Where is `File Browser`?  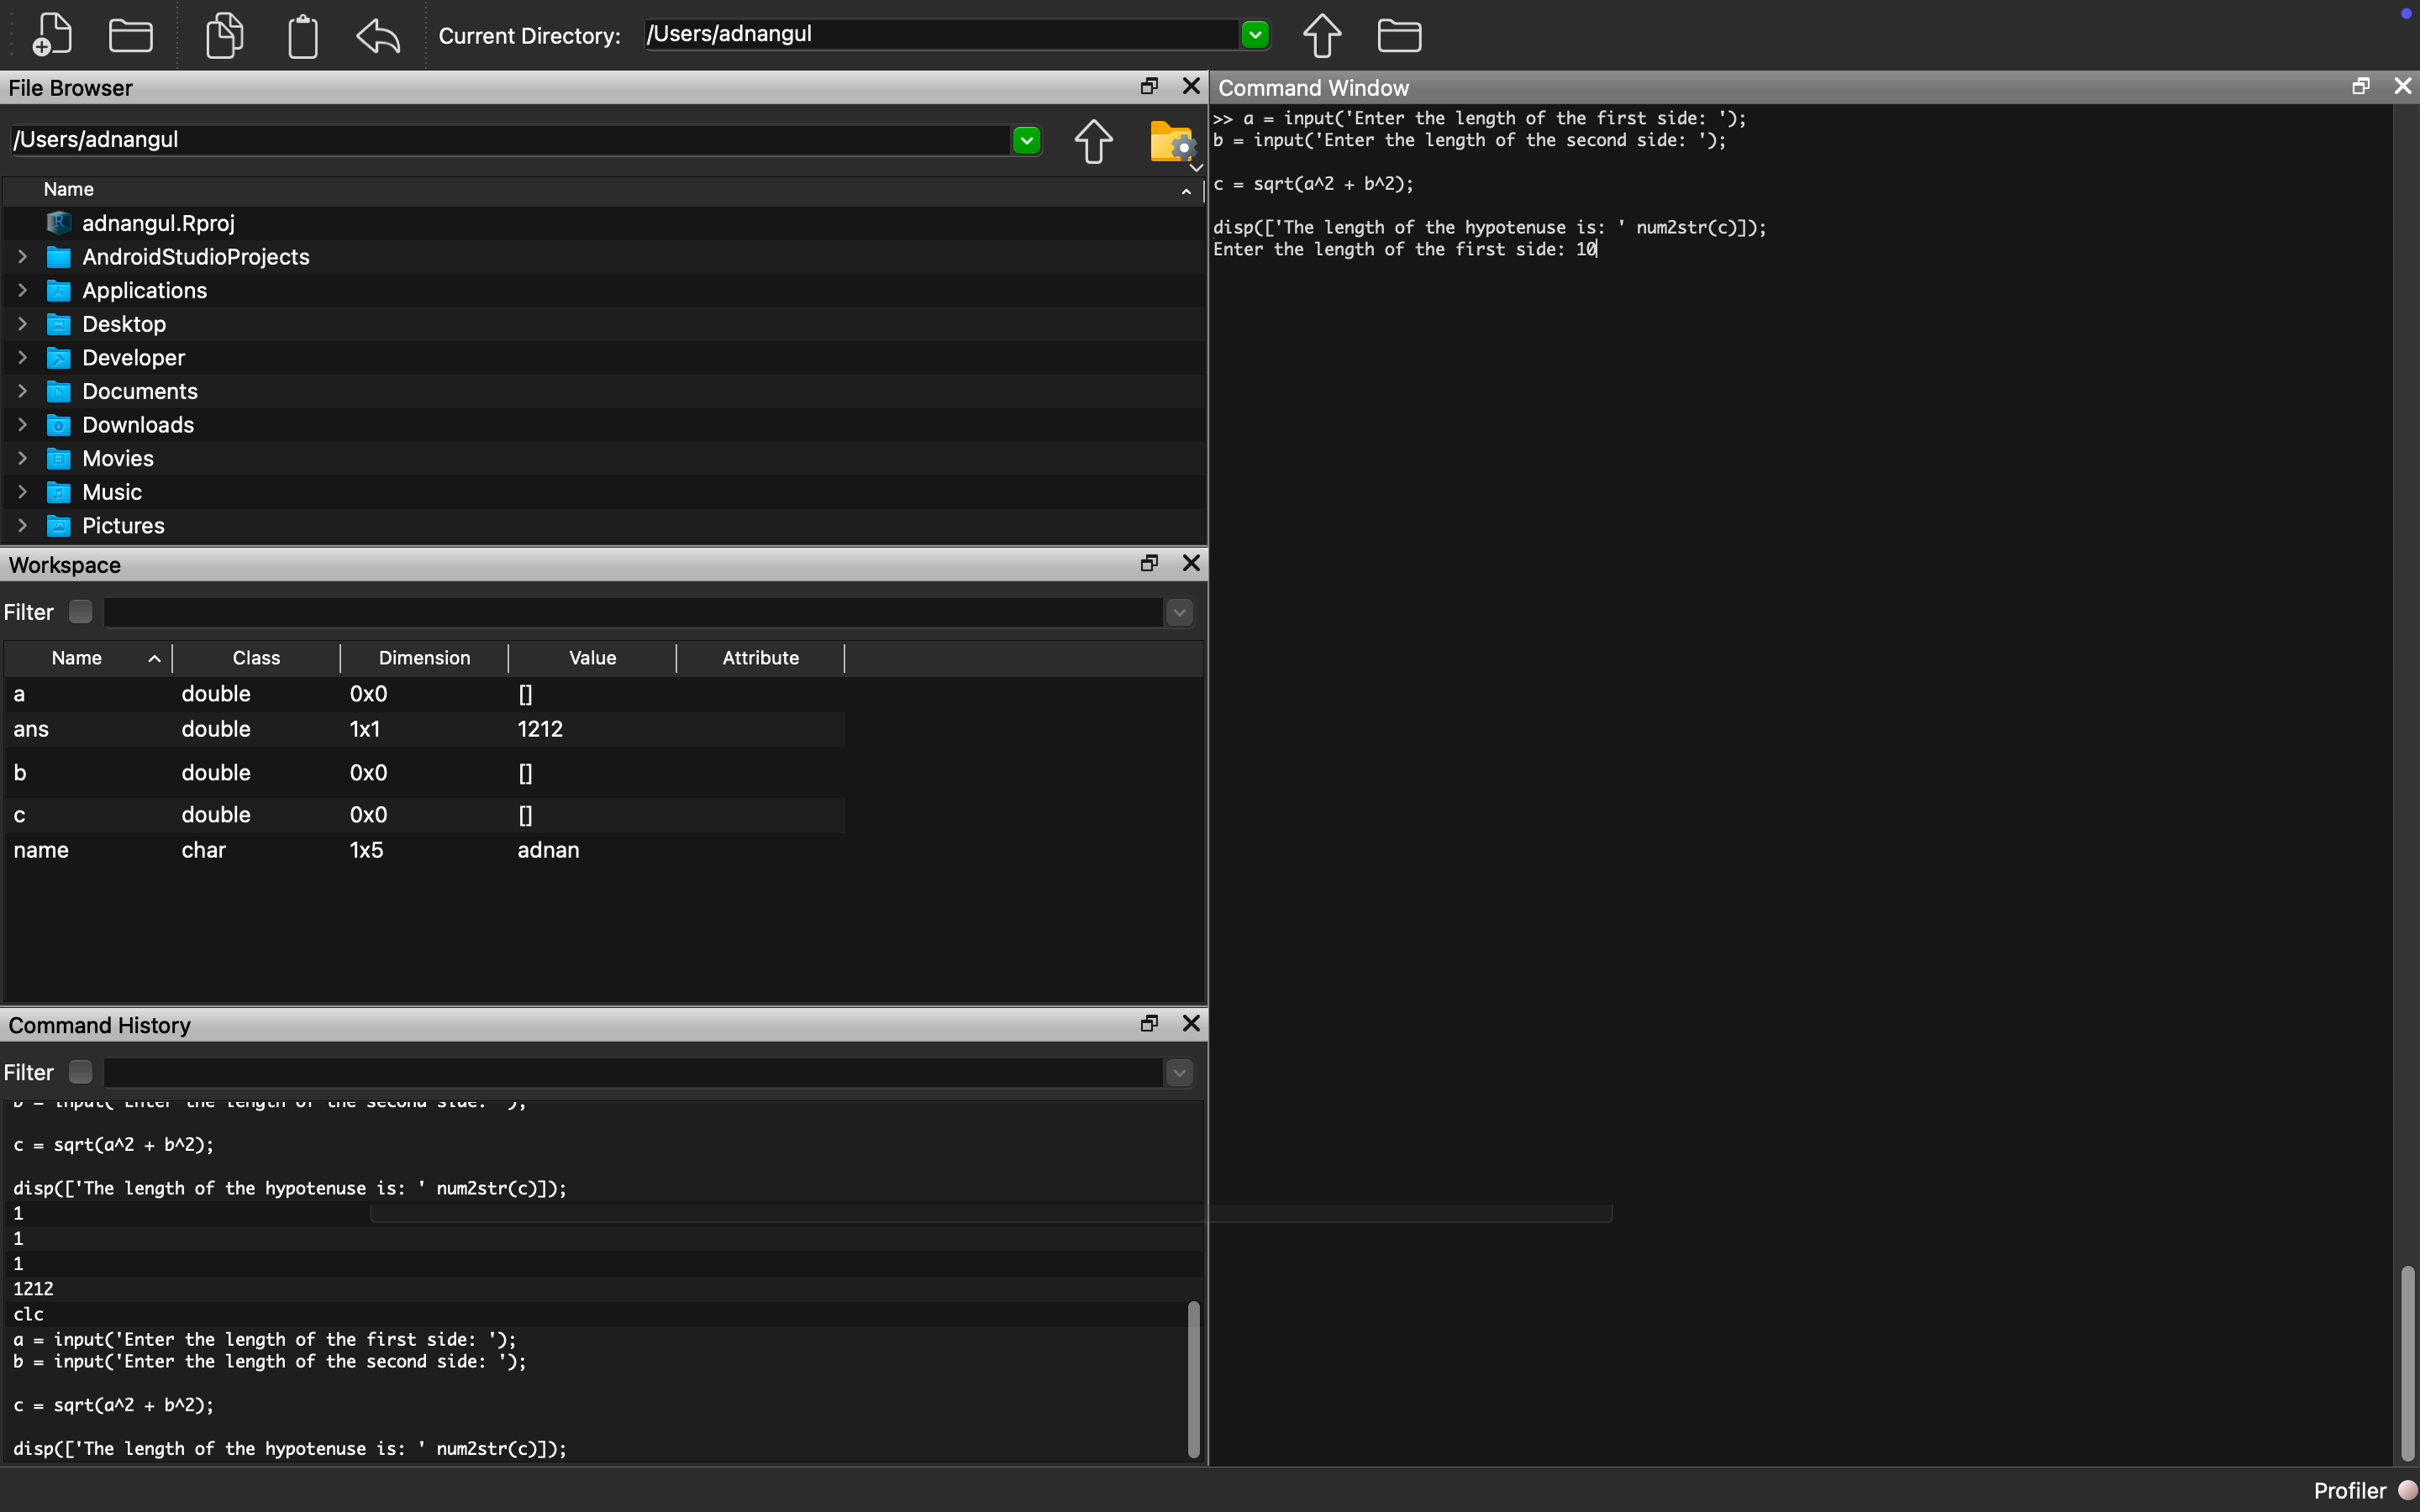
File Browser is located at coordinates (75, 91).